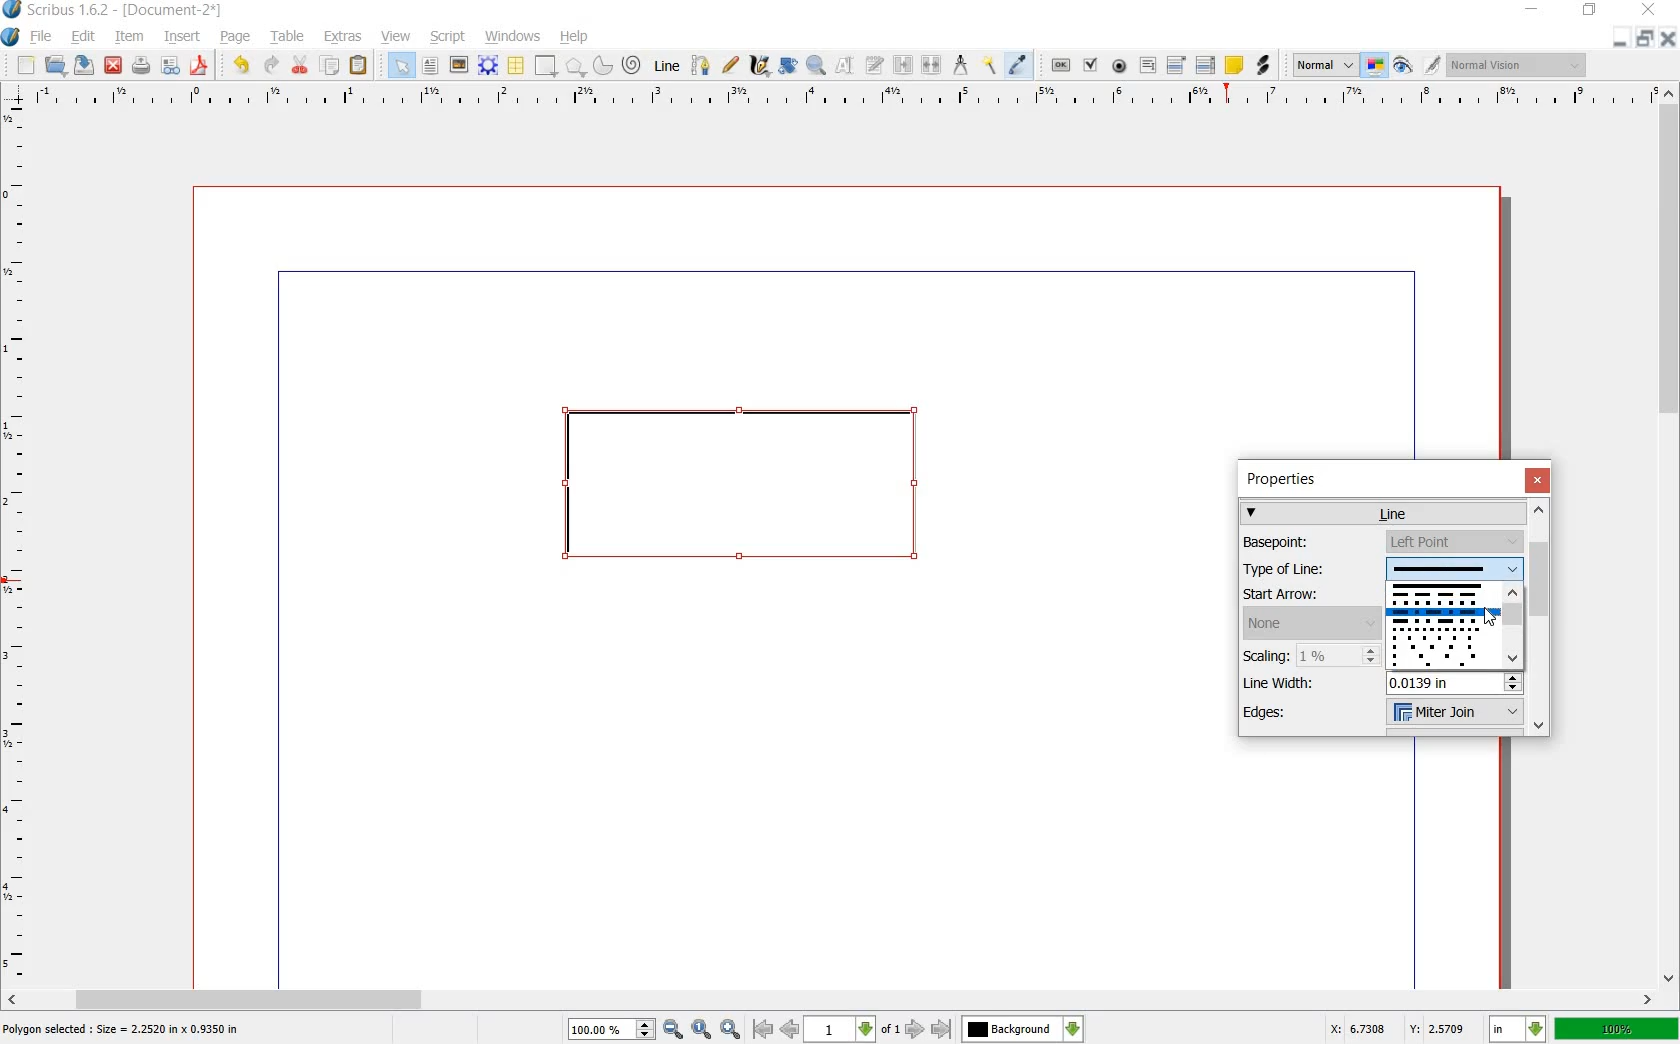  What do you see at coordinates (917, 1030) in the screenshot?
I see `go to next page` at bounding box center [917, 1030].